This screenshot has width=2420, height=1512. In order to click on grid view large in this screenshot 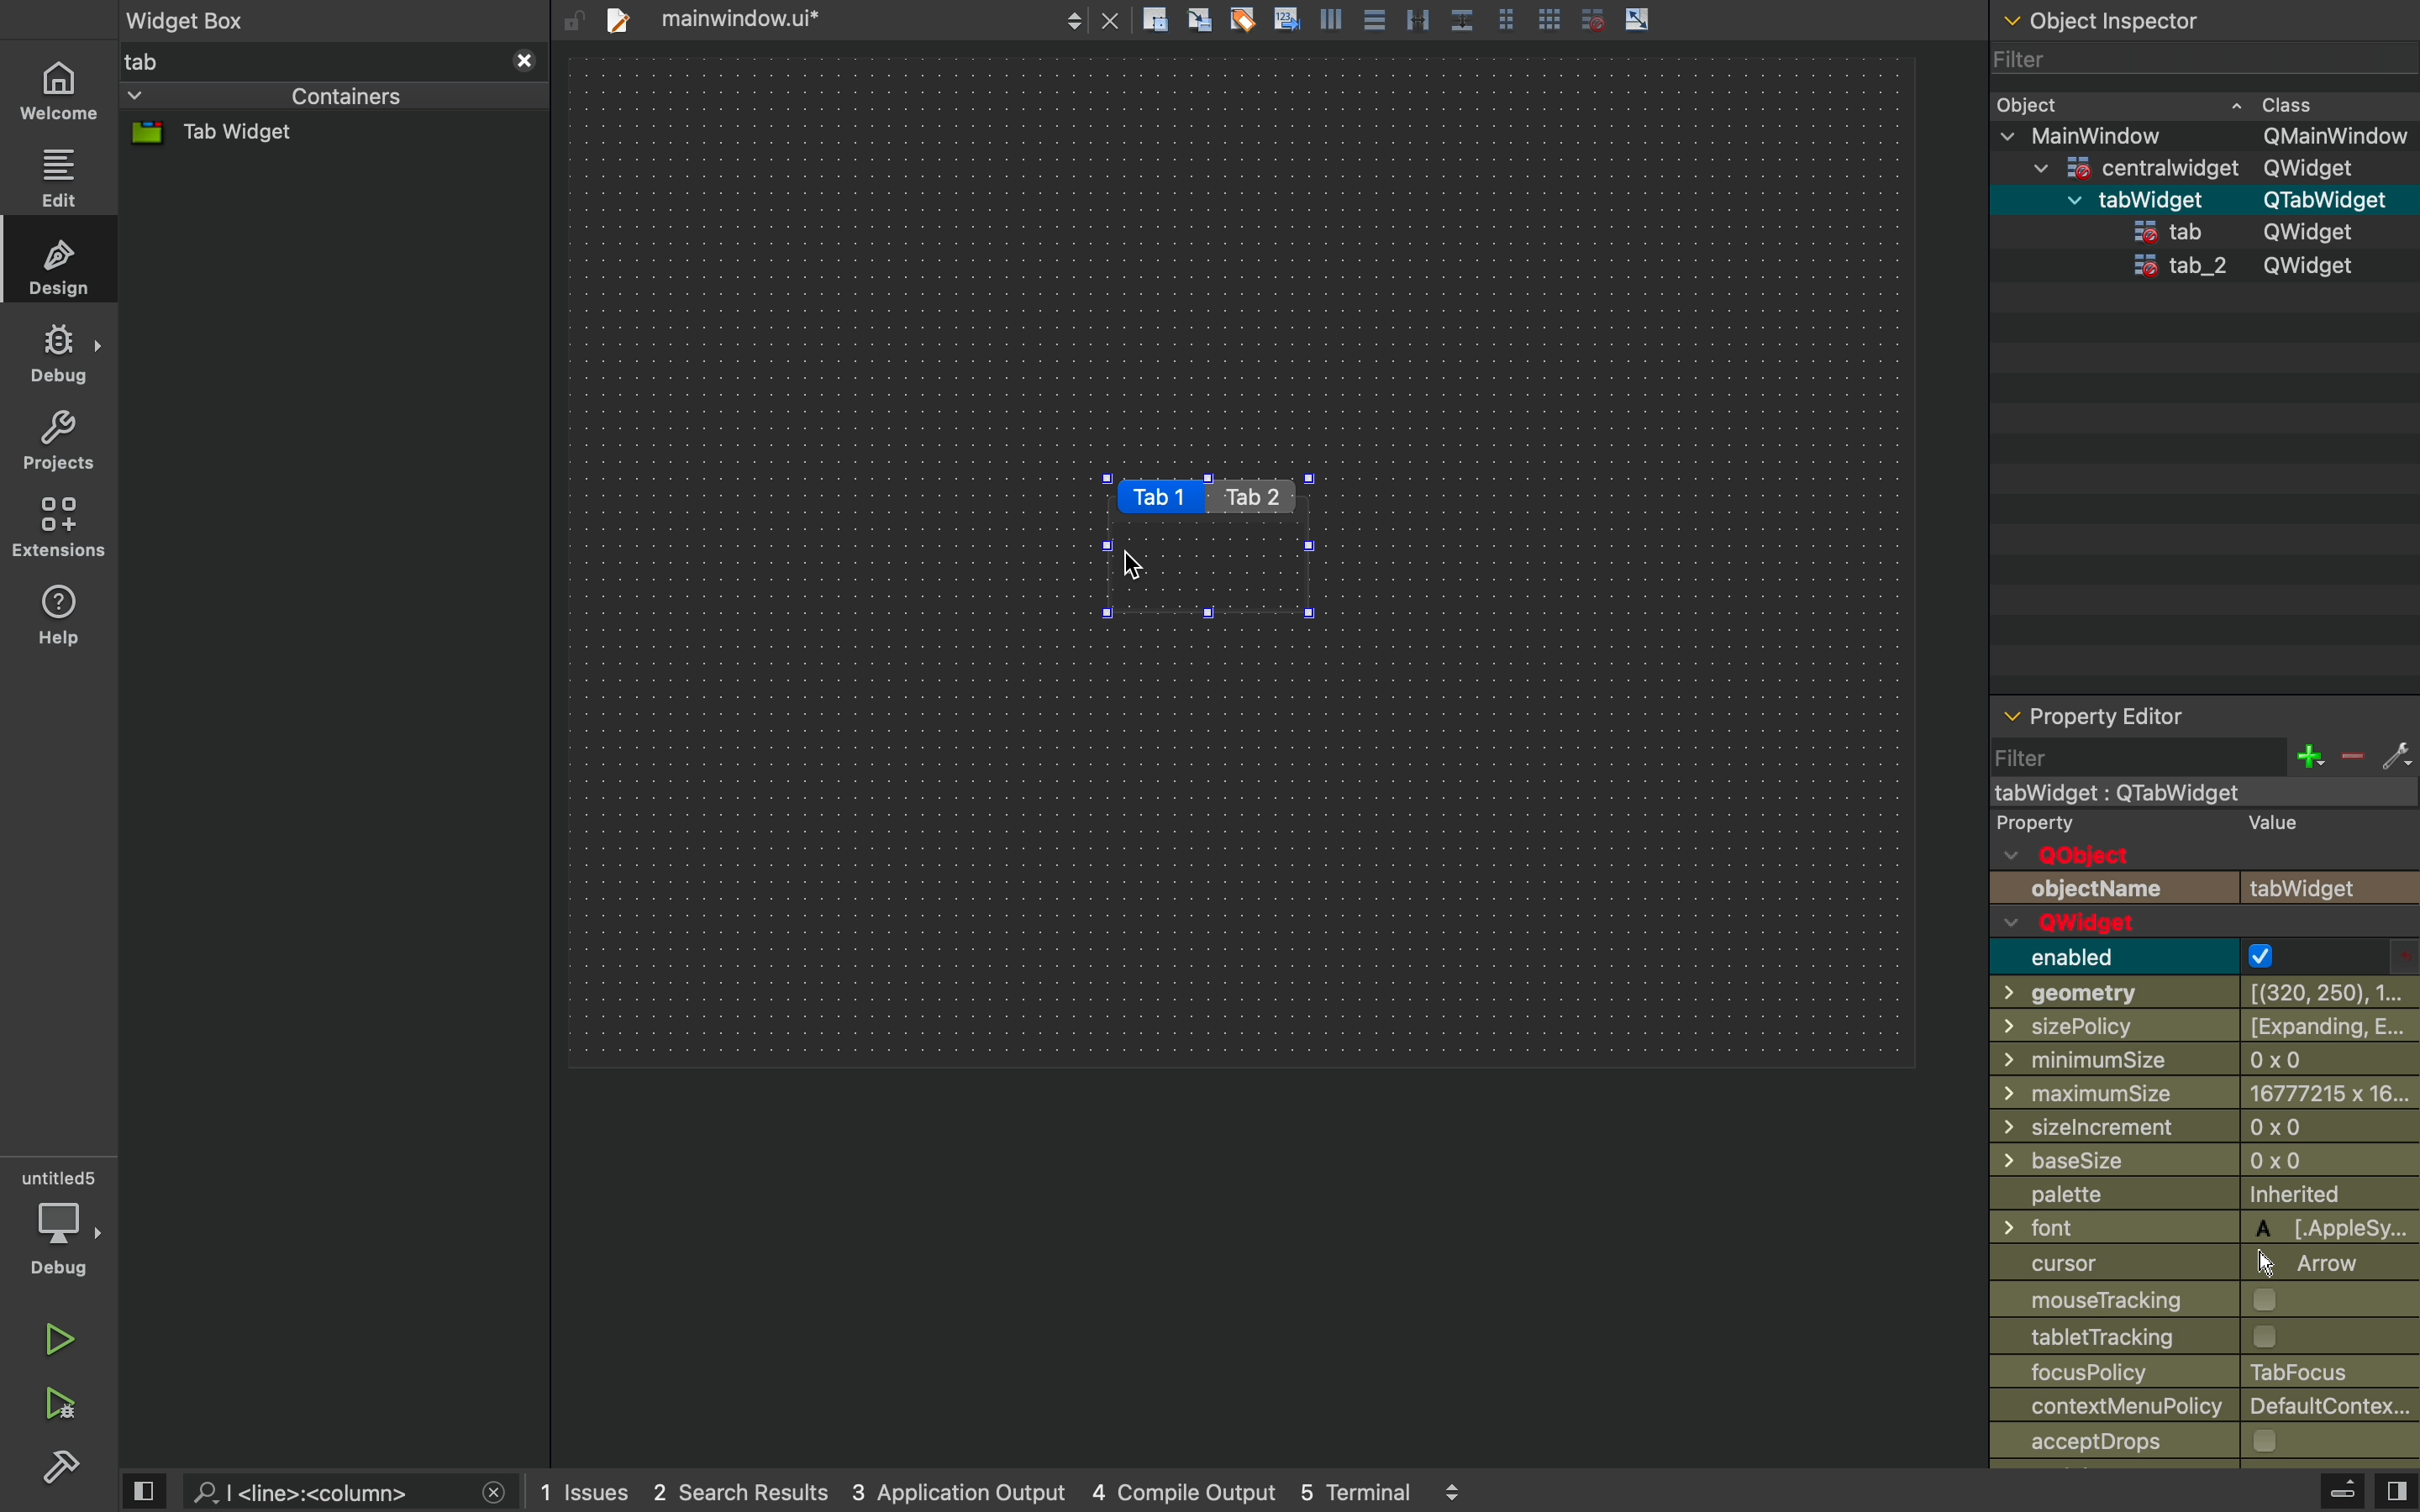, I will do `click(1548, 17)`.